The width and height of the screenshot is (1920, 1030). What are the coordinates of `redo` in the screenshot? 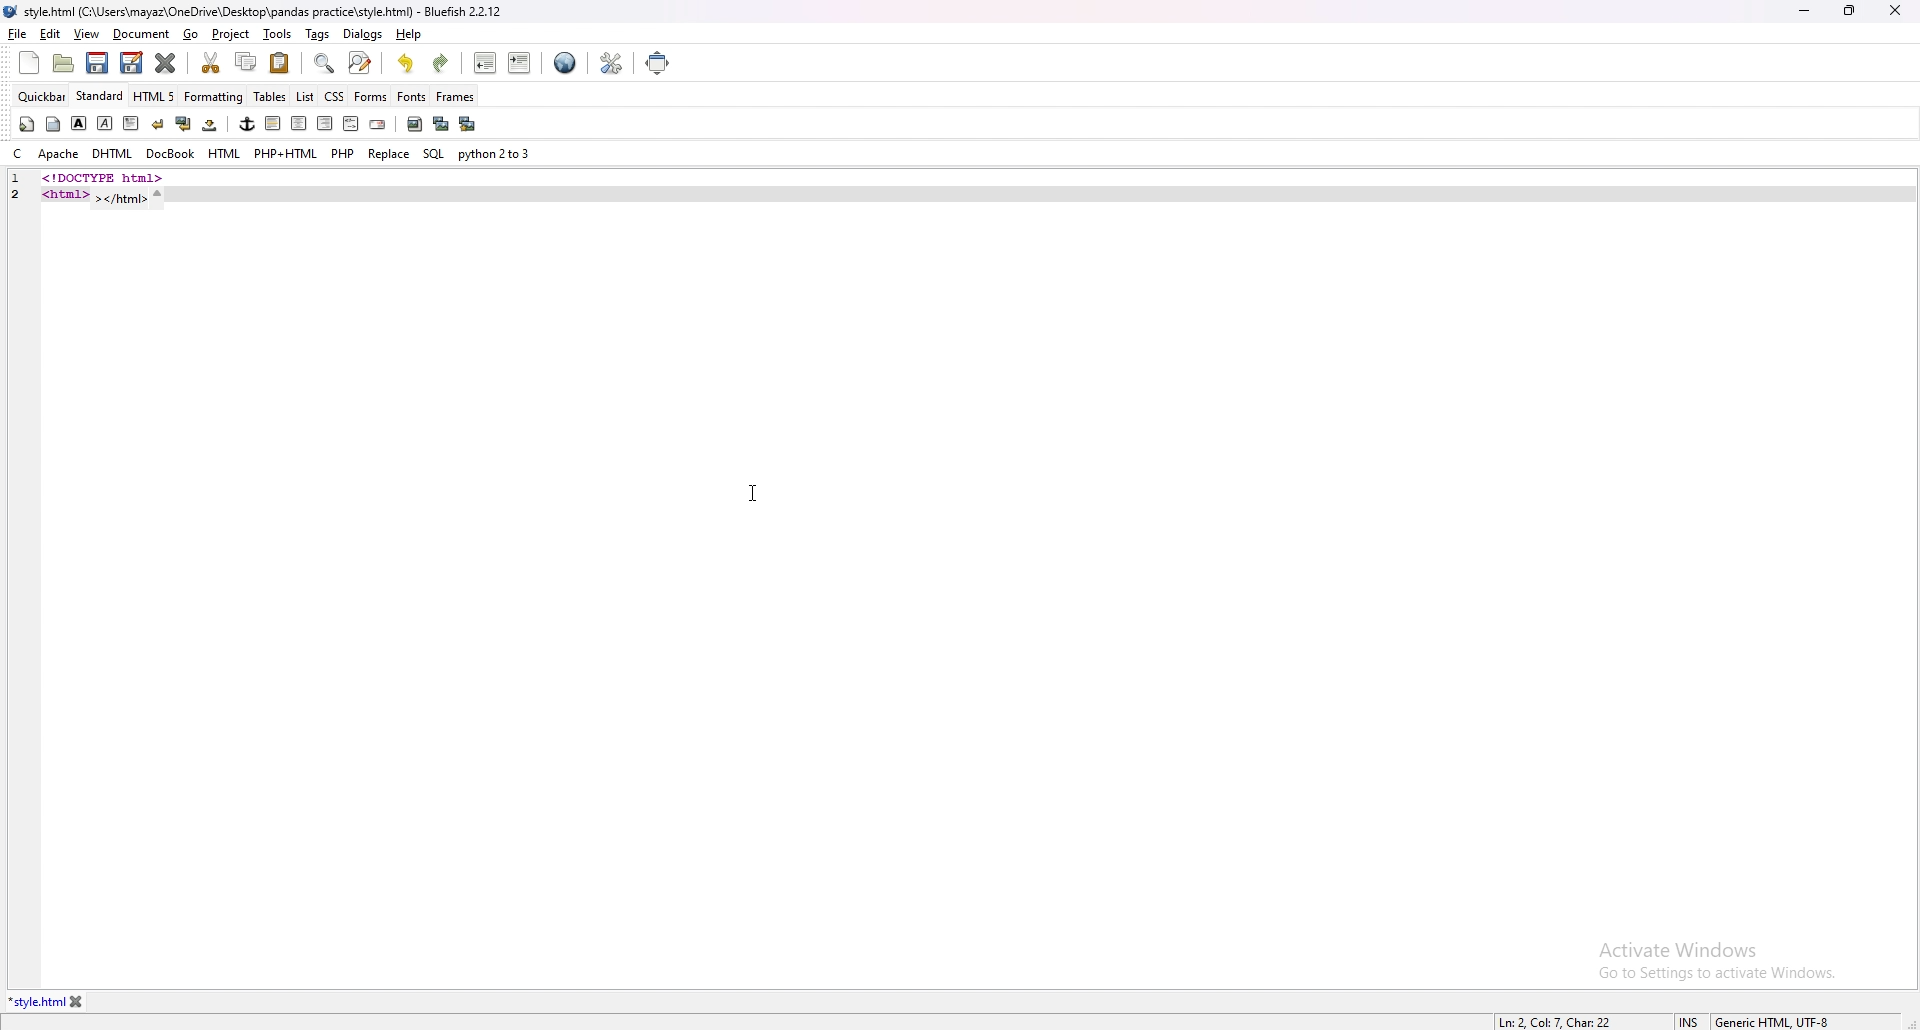 It's located at (440, 63).